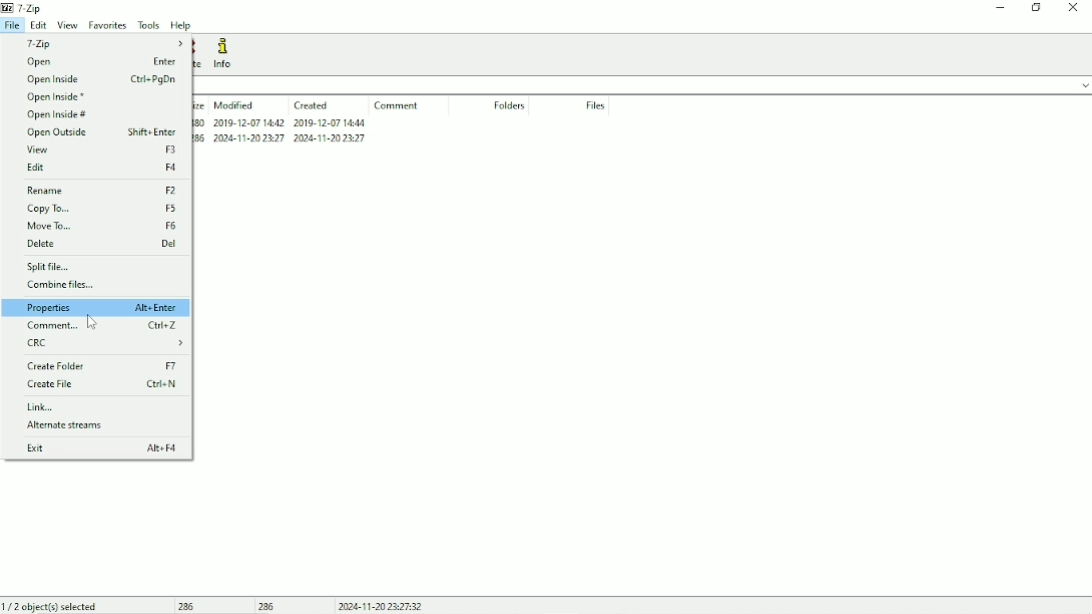 The image size is (1092, 614). What do you see at coordinates (109, 26) in the screenshot?
I see `Favorites` at bounding box center [109, 26].